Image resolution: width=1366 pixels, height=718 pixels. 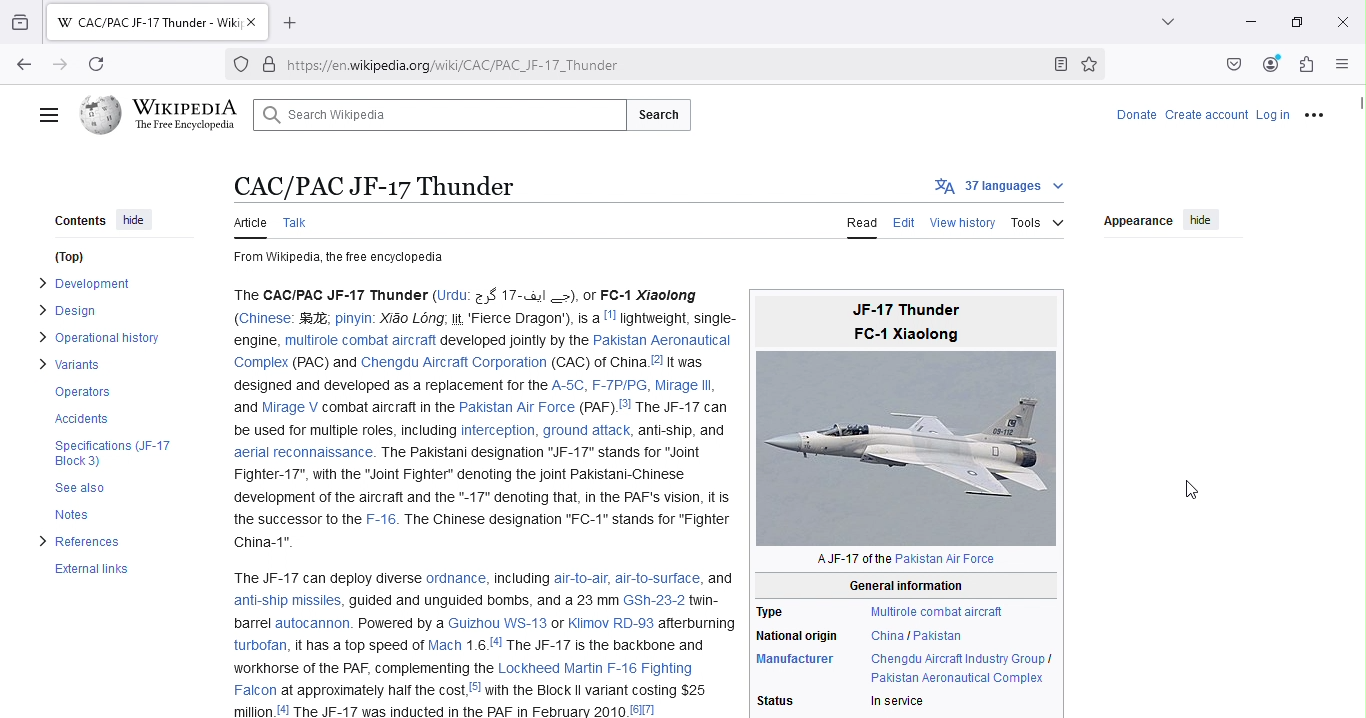 What do you see at coordinates (1306, 67) in the screenshot?
I see `Extensions` at bounding box center [1306, 67].